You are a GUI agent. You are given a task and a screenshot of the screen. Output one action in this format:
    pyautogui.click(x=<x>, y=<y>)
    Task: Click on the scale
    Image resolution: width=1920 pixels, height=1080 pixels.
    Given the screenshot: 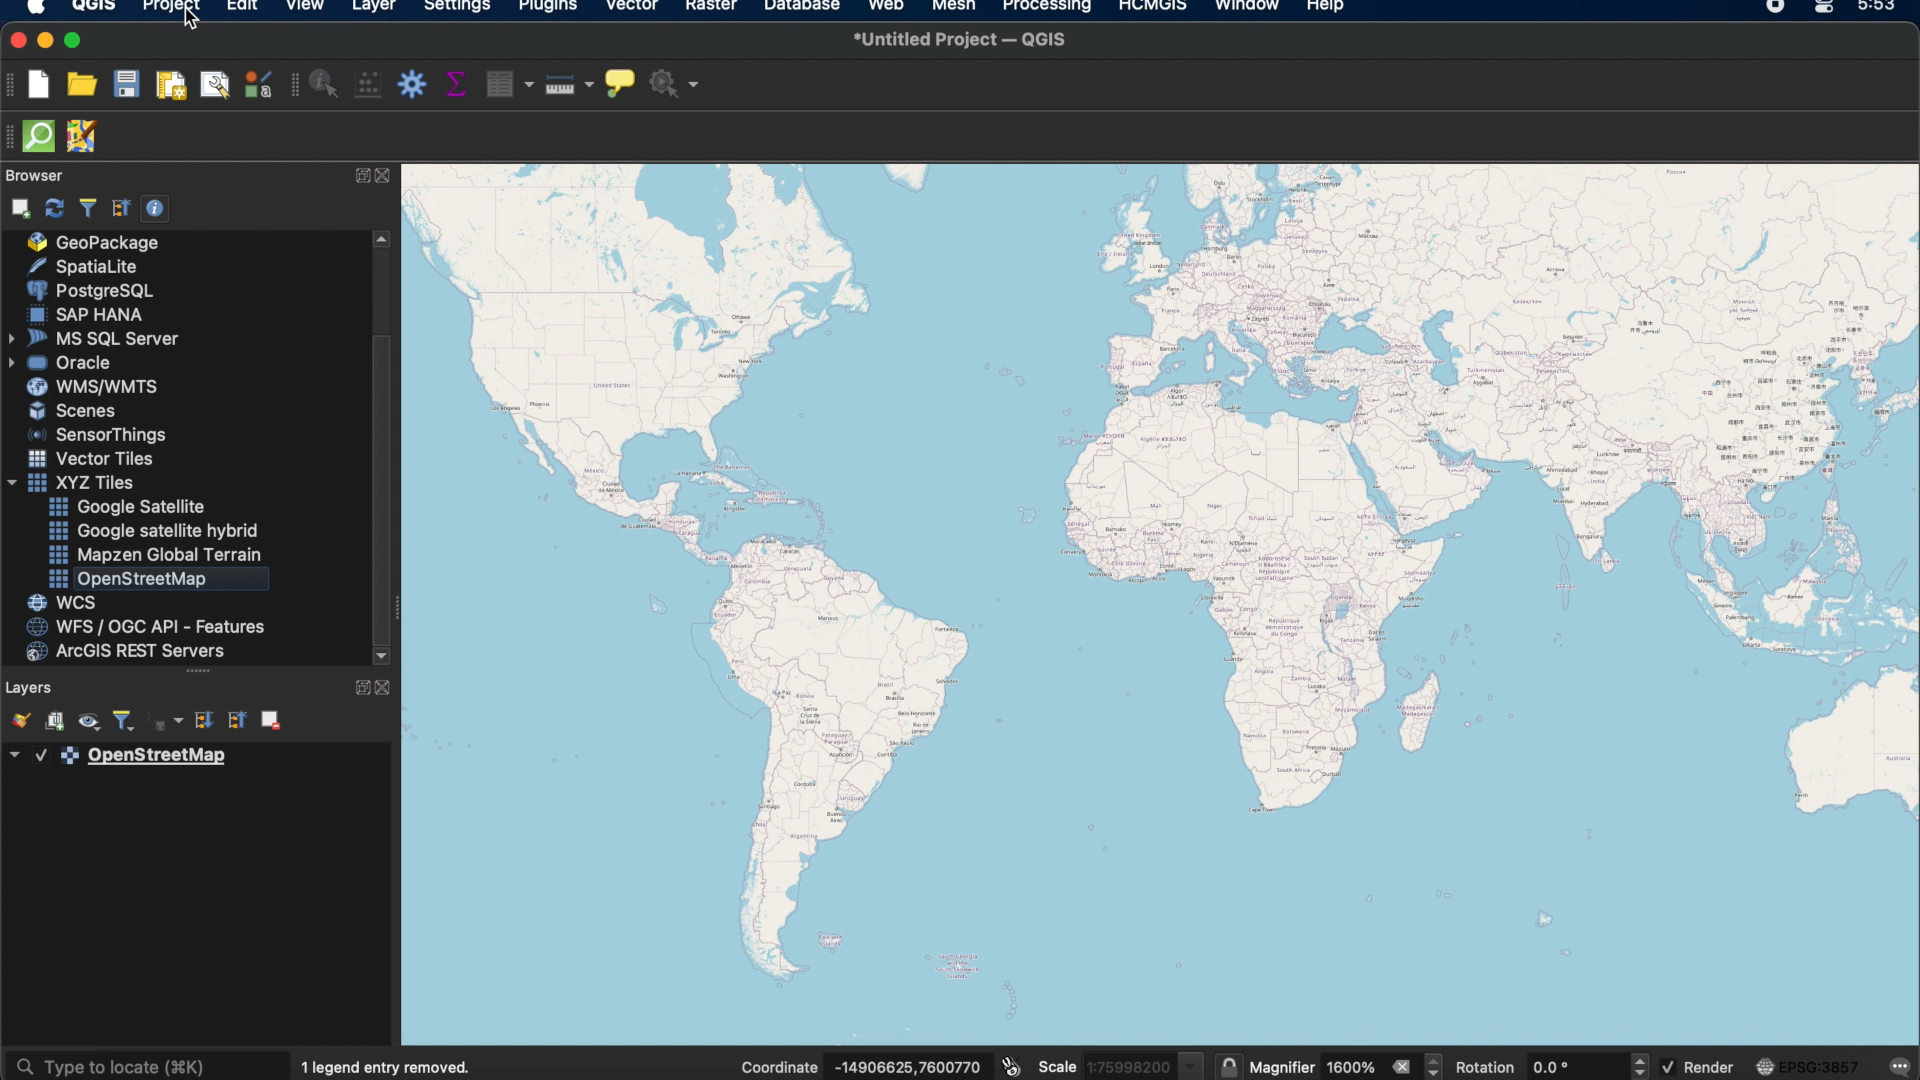 What is the action you would take?
    pyautogui.click(x=1124, y=1063)
    